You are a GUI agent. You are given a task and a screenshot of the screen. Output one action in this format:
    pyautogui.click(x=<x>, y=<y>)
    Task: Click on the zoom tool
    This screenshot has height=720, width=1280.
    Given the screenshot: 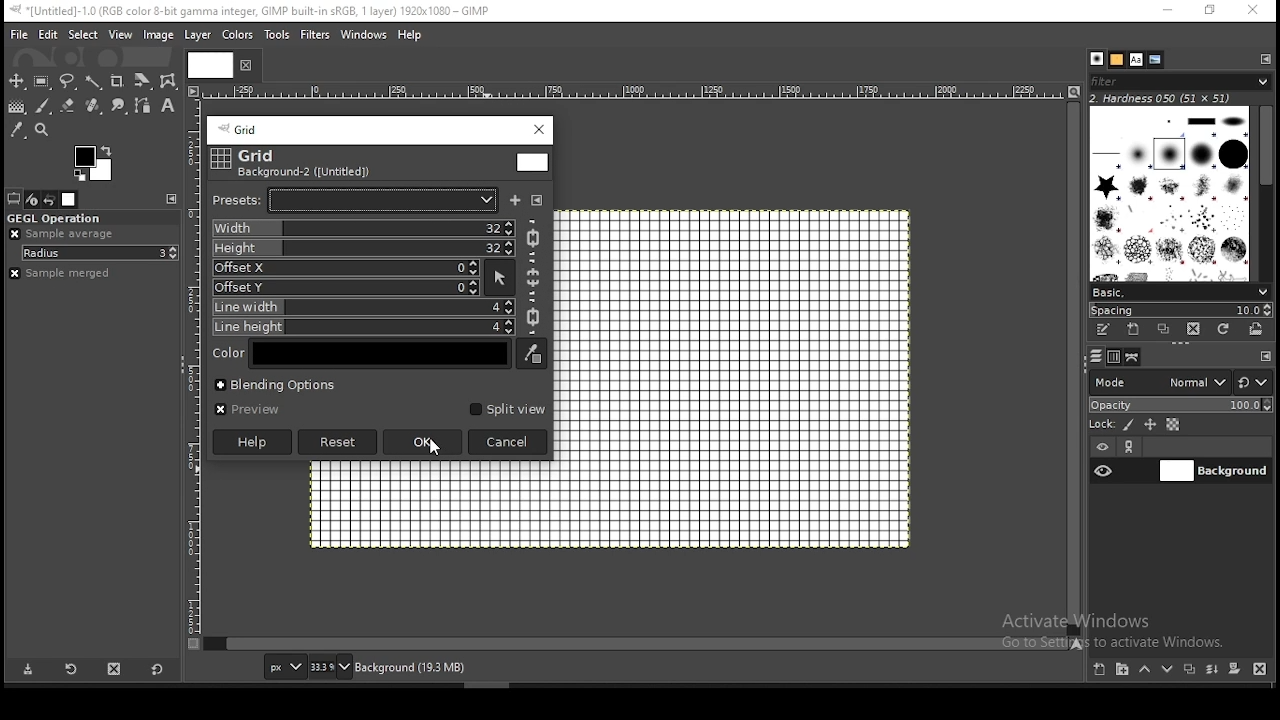 What is the action you would take?
    pyautogui.click(x=48, y=130)
    